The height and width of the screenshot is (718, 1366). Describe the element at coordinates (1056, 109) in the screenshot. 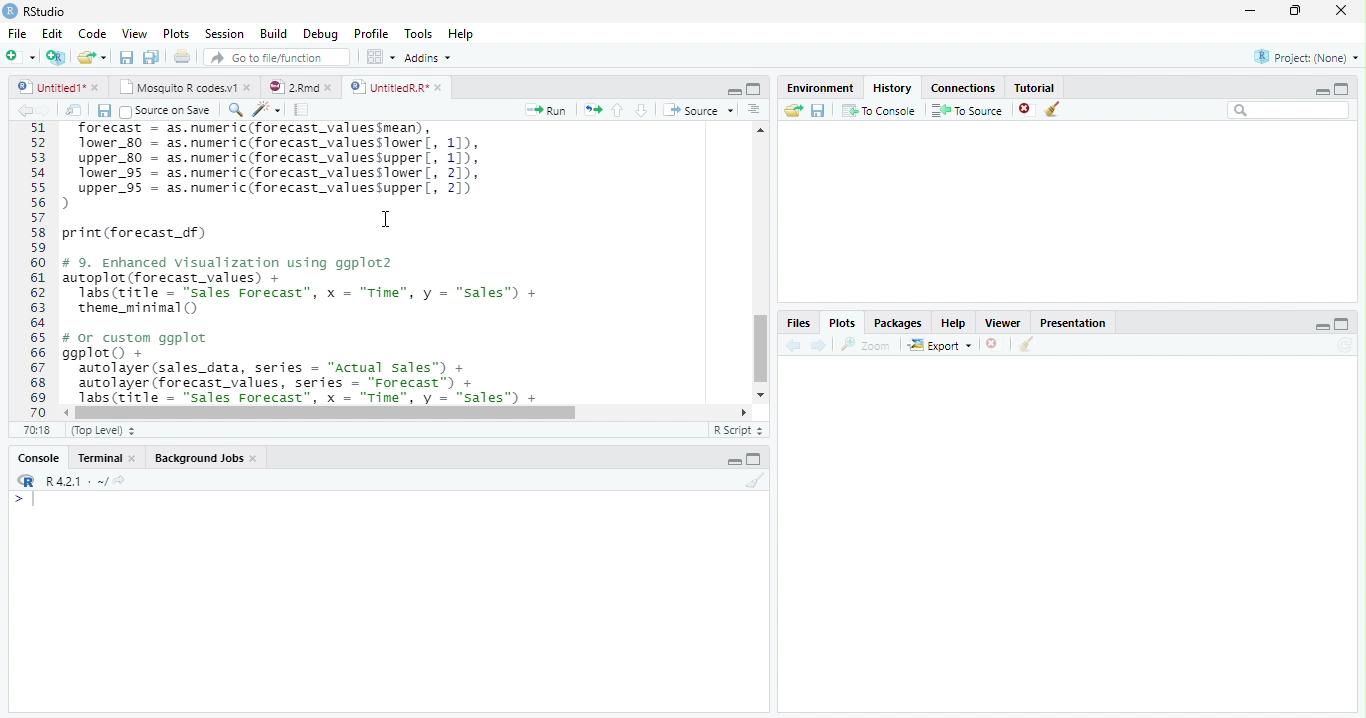

I see `Clean` at that location.